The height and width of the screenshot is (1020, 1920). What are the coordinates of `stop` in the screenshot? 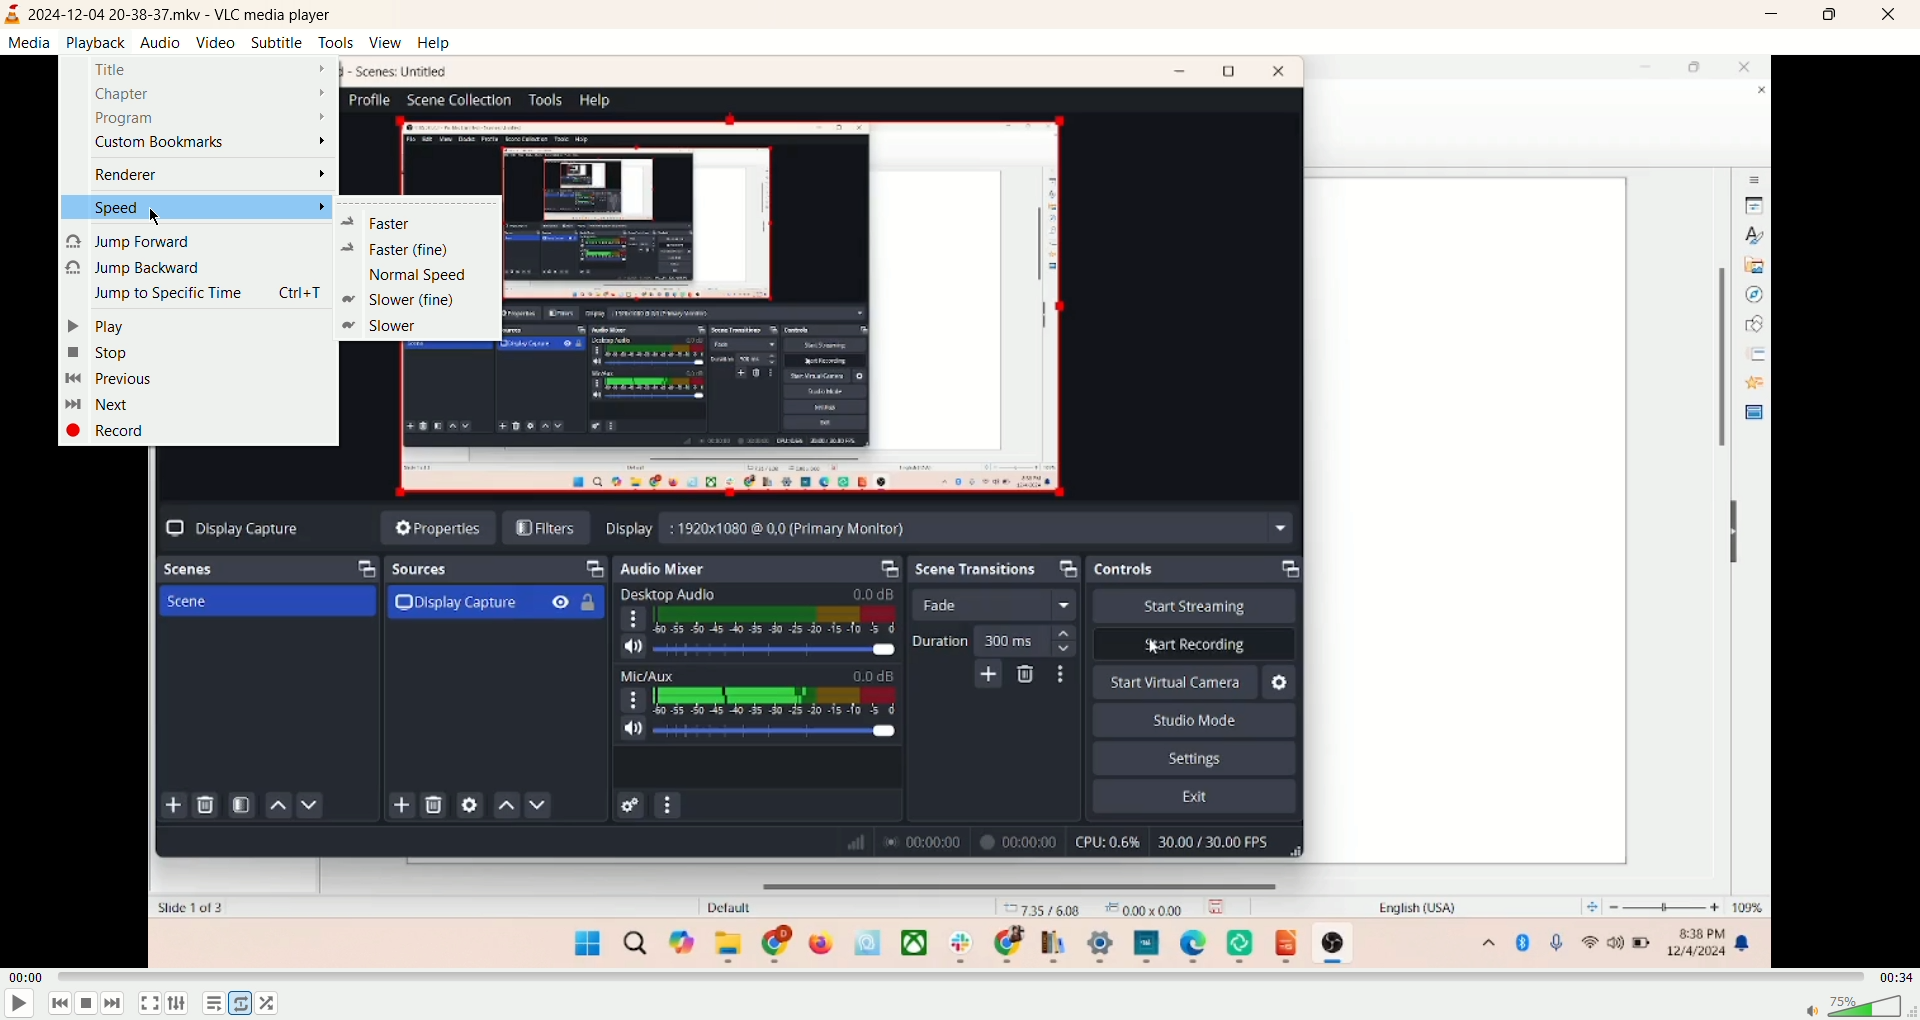 It's located at (99, 352).